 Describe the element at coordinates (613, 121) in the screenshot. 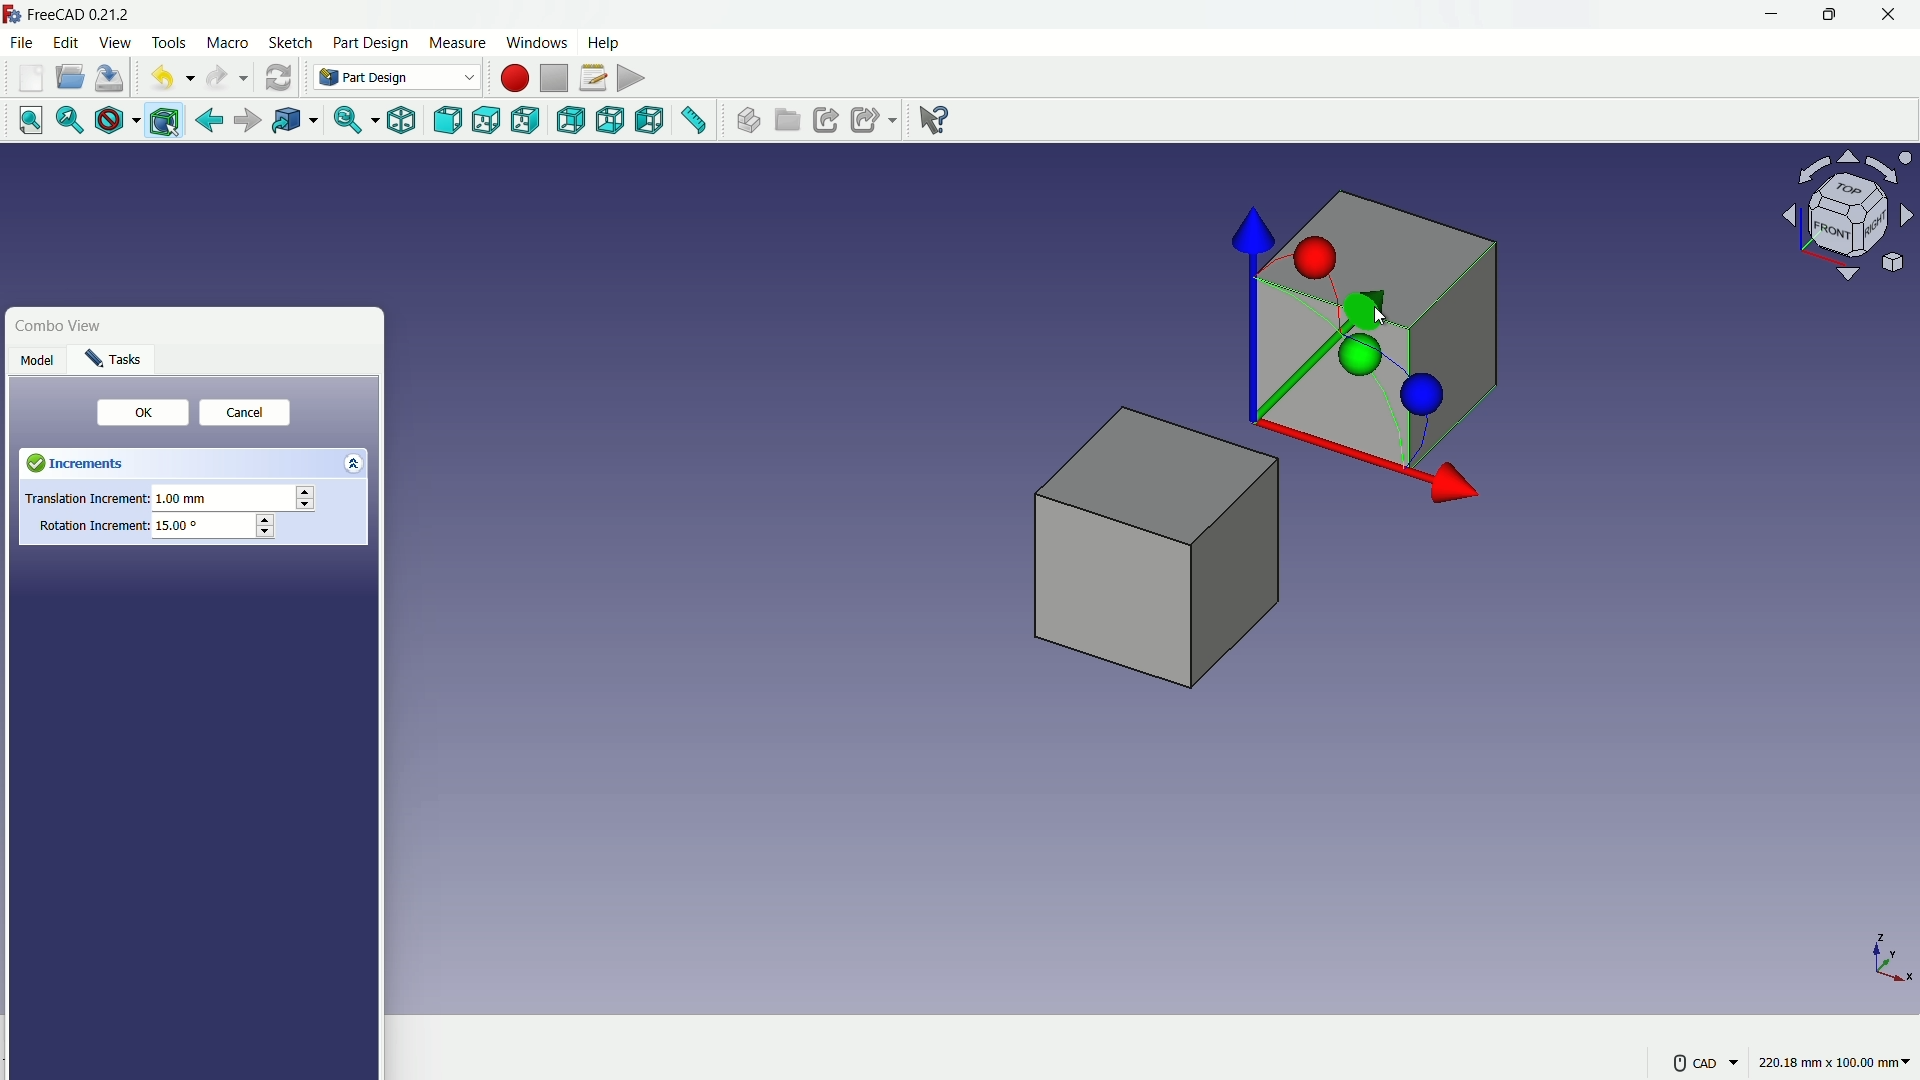

I see `bottom view` at that location.